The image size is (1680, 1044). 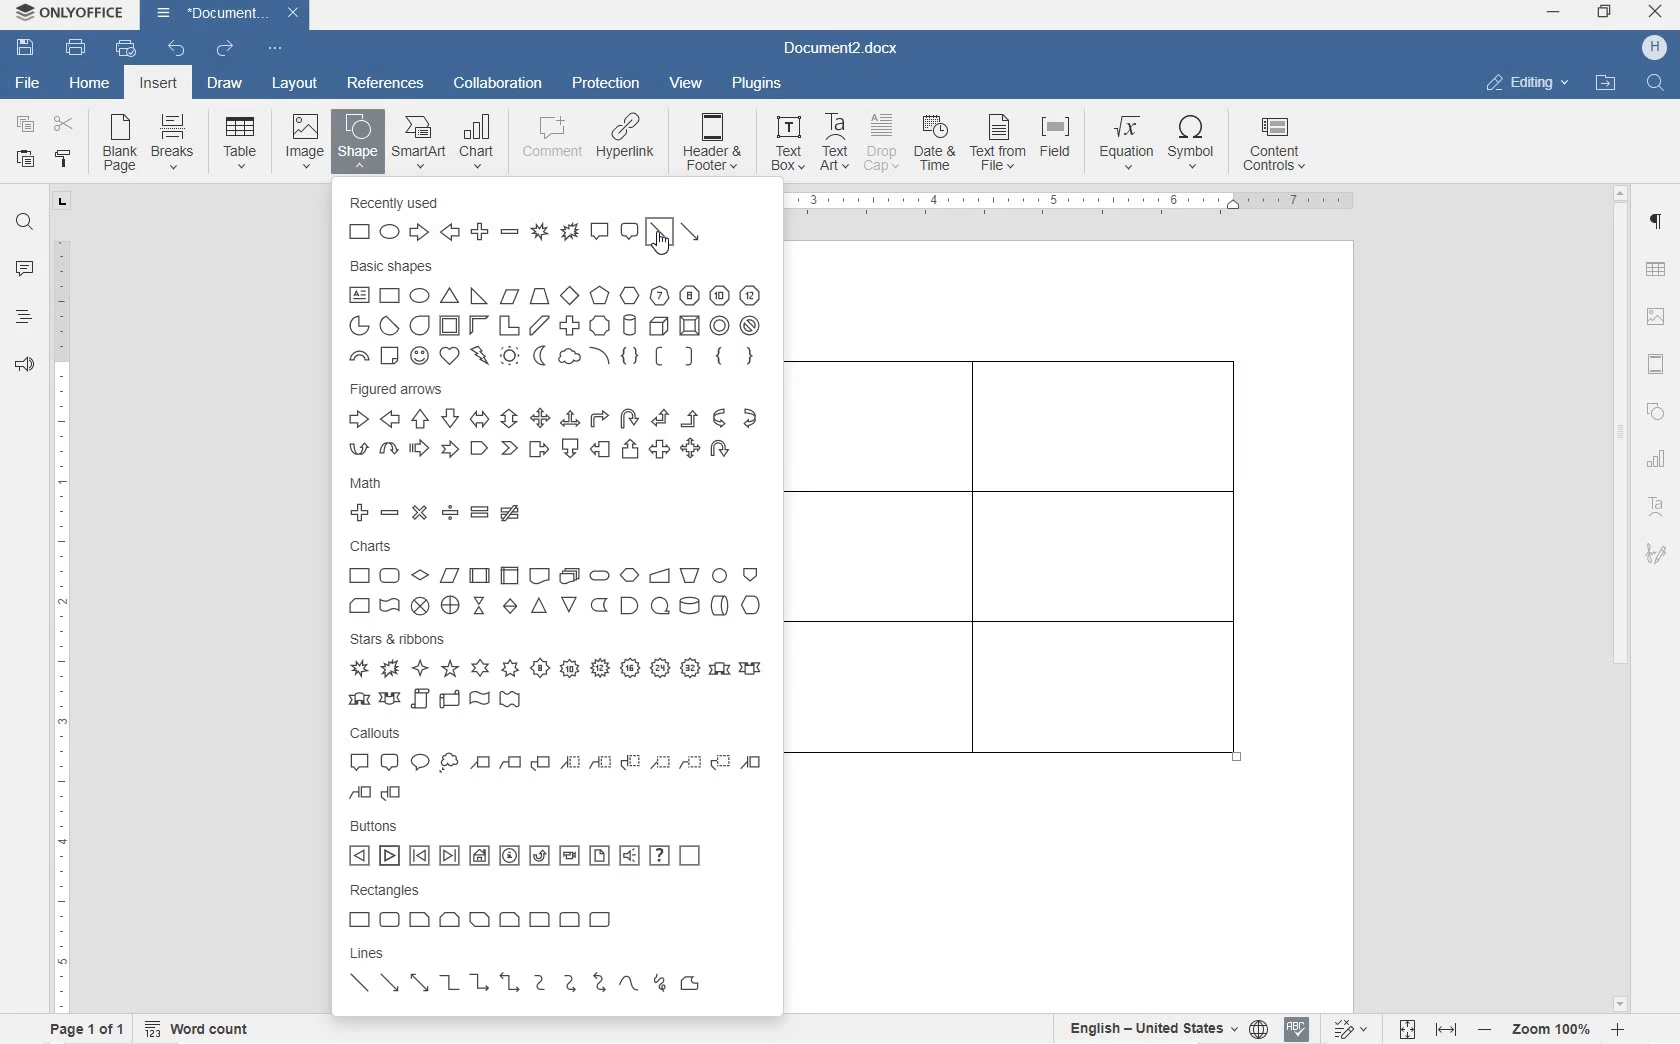 What do you see at coordinates (63, 125) in the screenshot?
I see `cut` at bounding box center [63, 125].